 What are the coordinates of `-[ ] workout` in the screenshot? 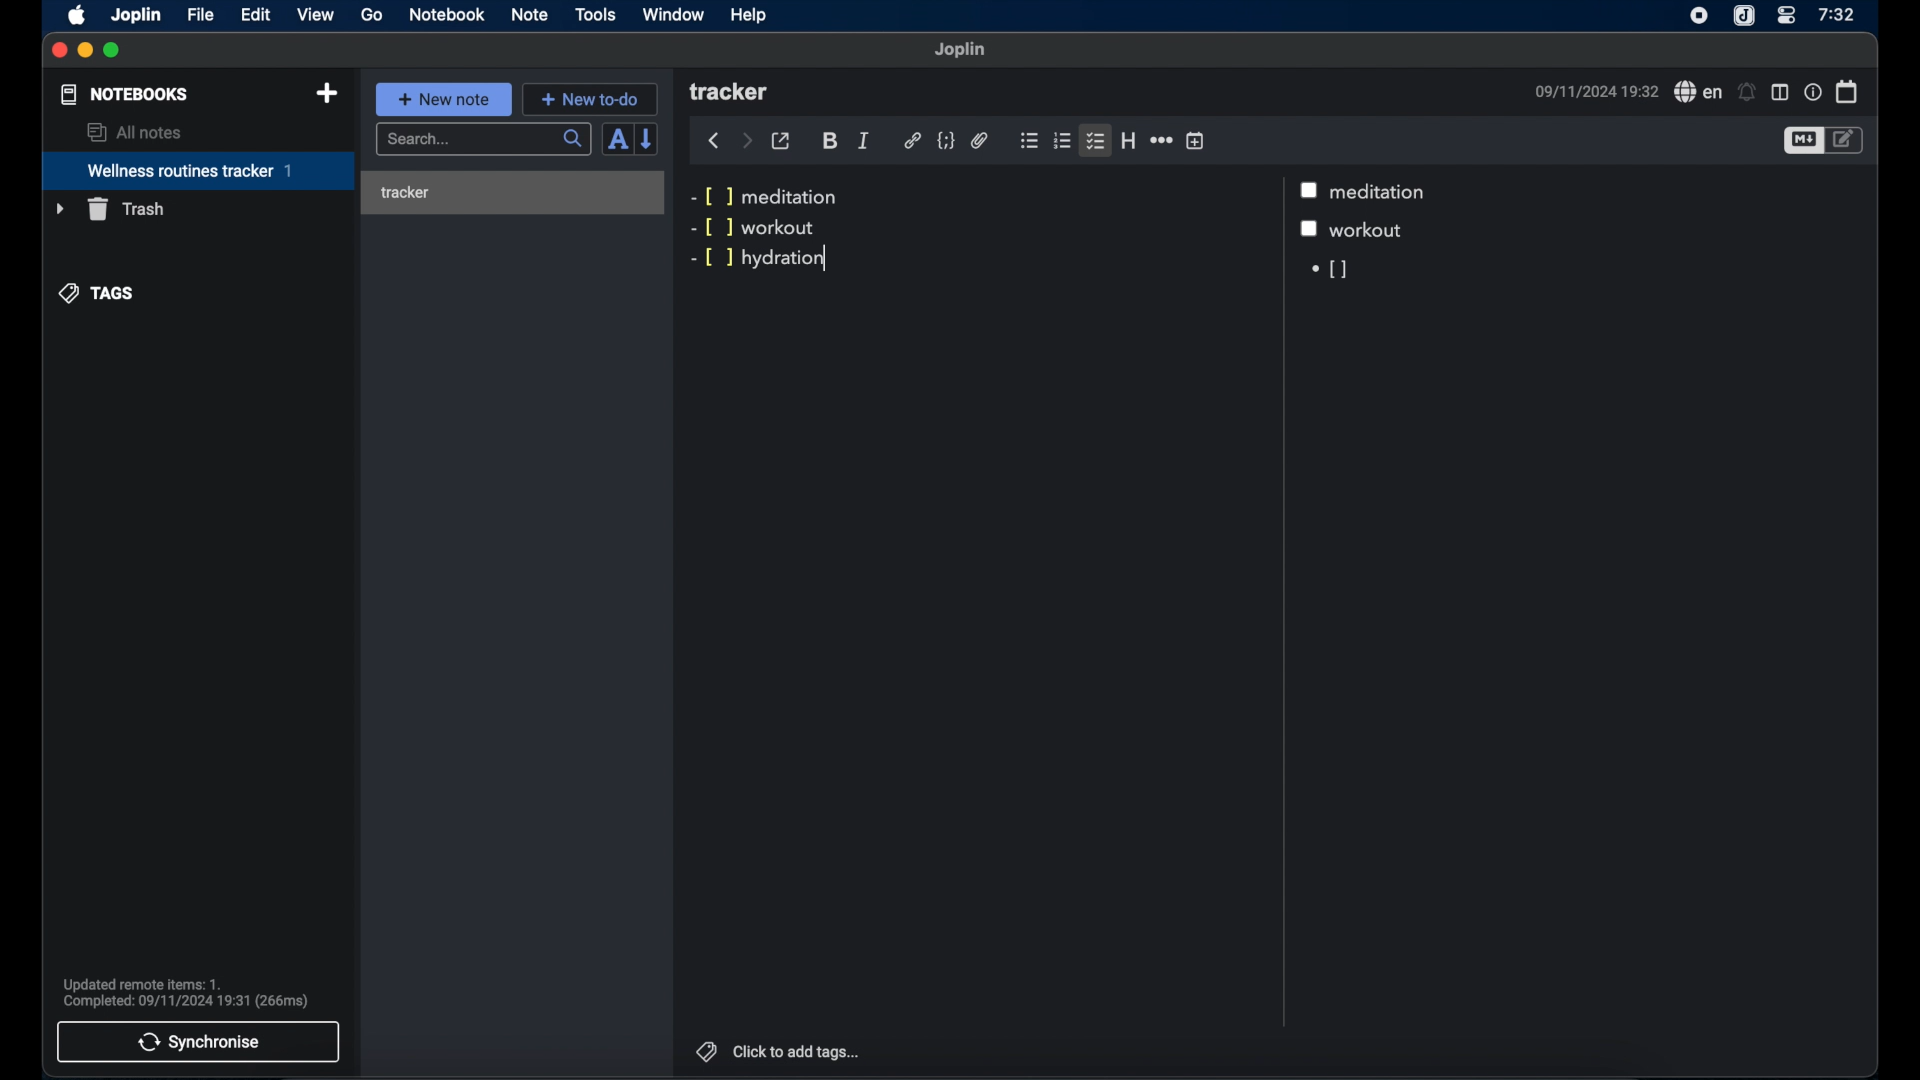 It's located at (753, 229).